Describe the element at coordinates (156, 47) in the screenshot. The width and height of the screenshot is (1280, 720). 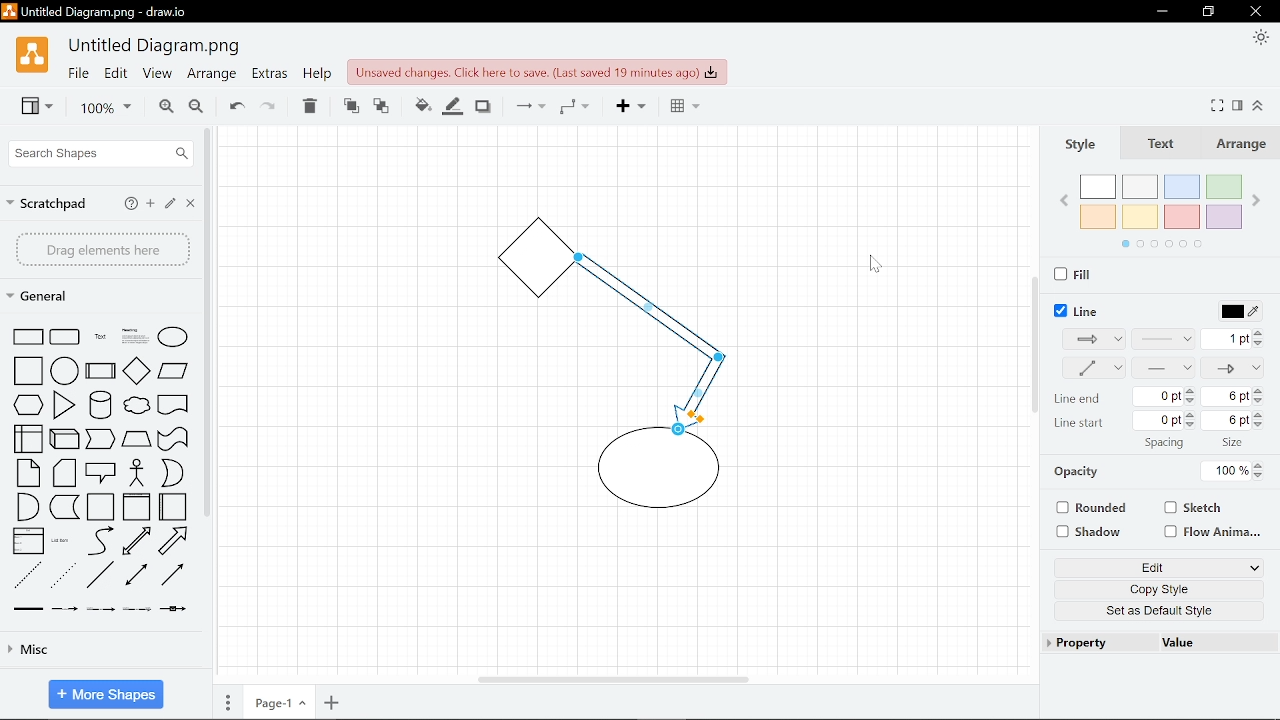
I see `Untitled Diagram.png` at that location.